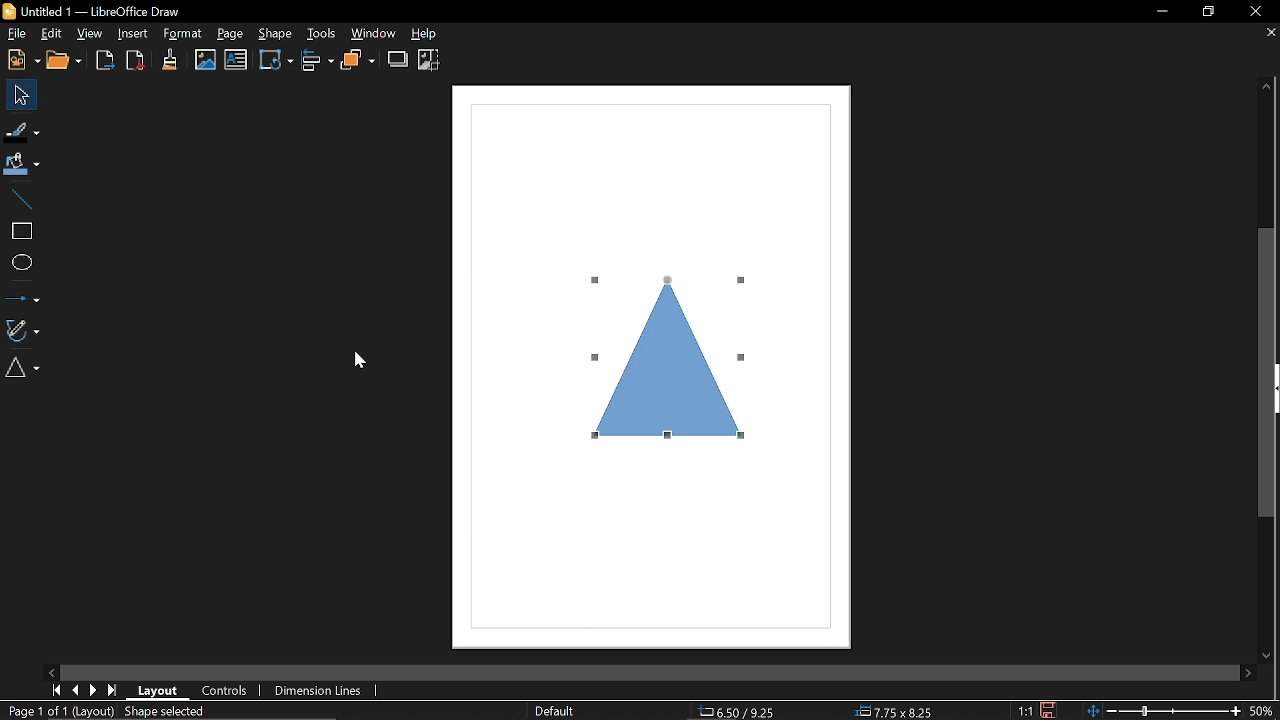 This screenshot has height=720, width=1280. I want to click on Close page, so click(1268, 33).